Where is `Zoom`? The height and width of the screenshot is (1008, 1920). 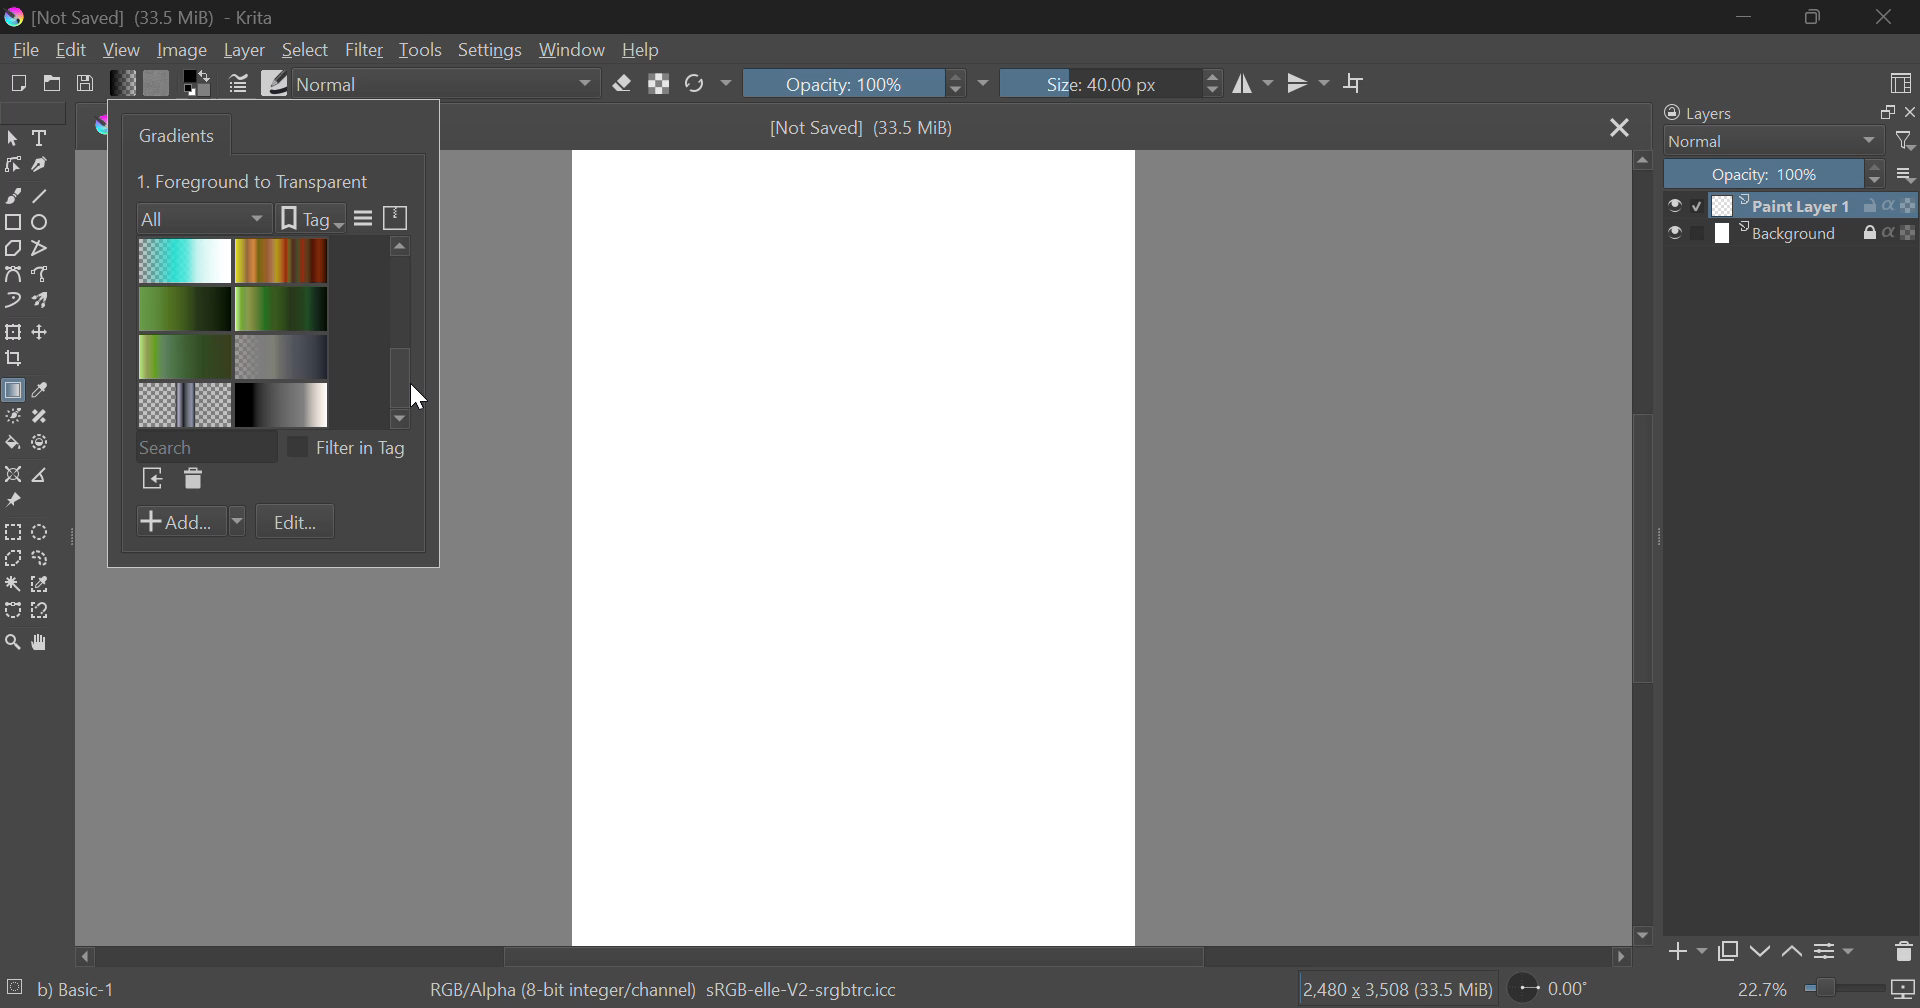
Zoom is located at coordinates (12, 642).